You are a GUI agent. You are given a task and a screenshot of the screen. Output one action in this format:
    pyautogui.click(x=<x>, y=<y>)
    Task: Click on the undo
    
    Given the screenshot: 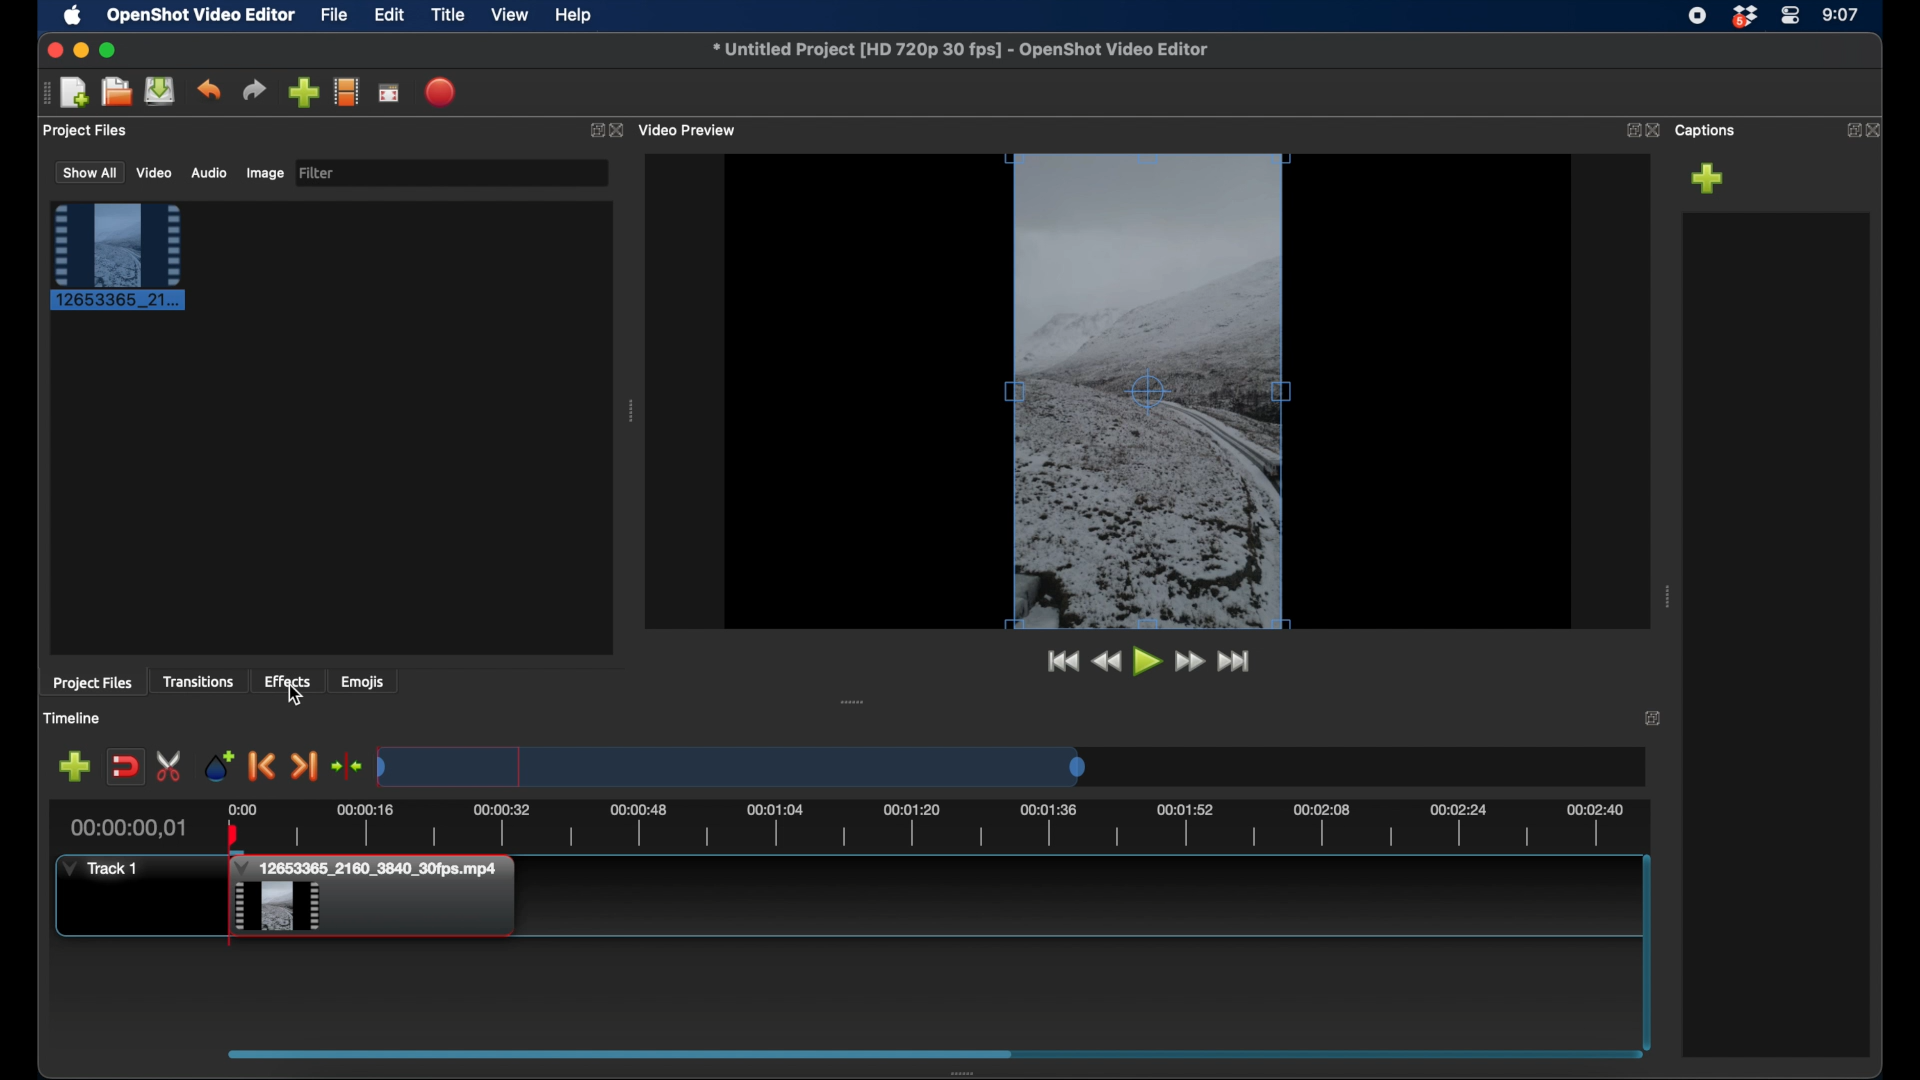 What is the action you would take?
    pyautogui.click(x=210, y=89)
    